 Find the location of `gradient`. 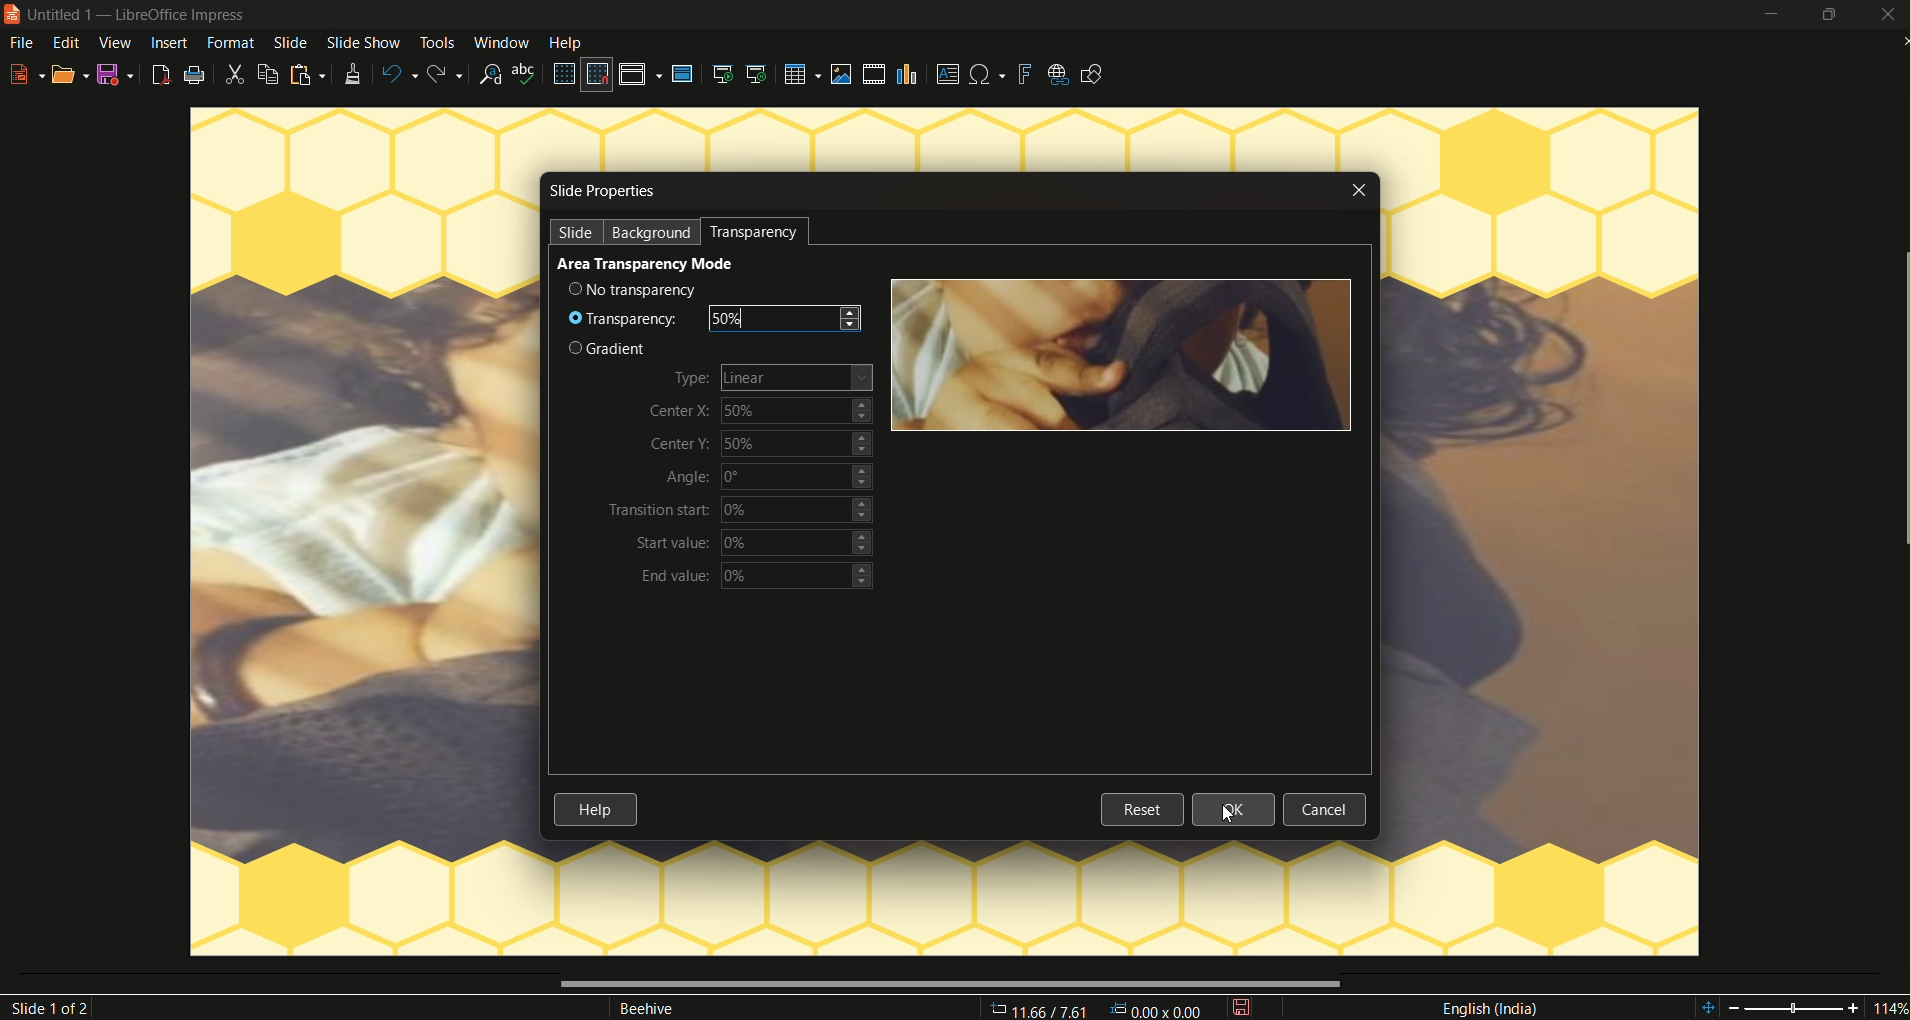

gradient is located at coordinates (613, 350).